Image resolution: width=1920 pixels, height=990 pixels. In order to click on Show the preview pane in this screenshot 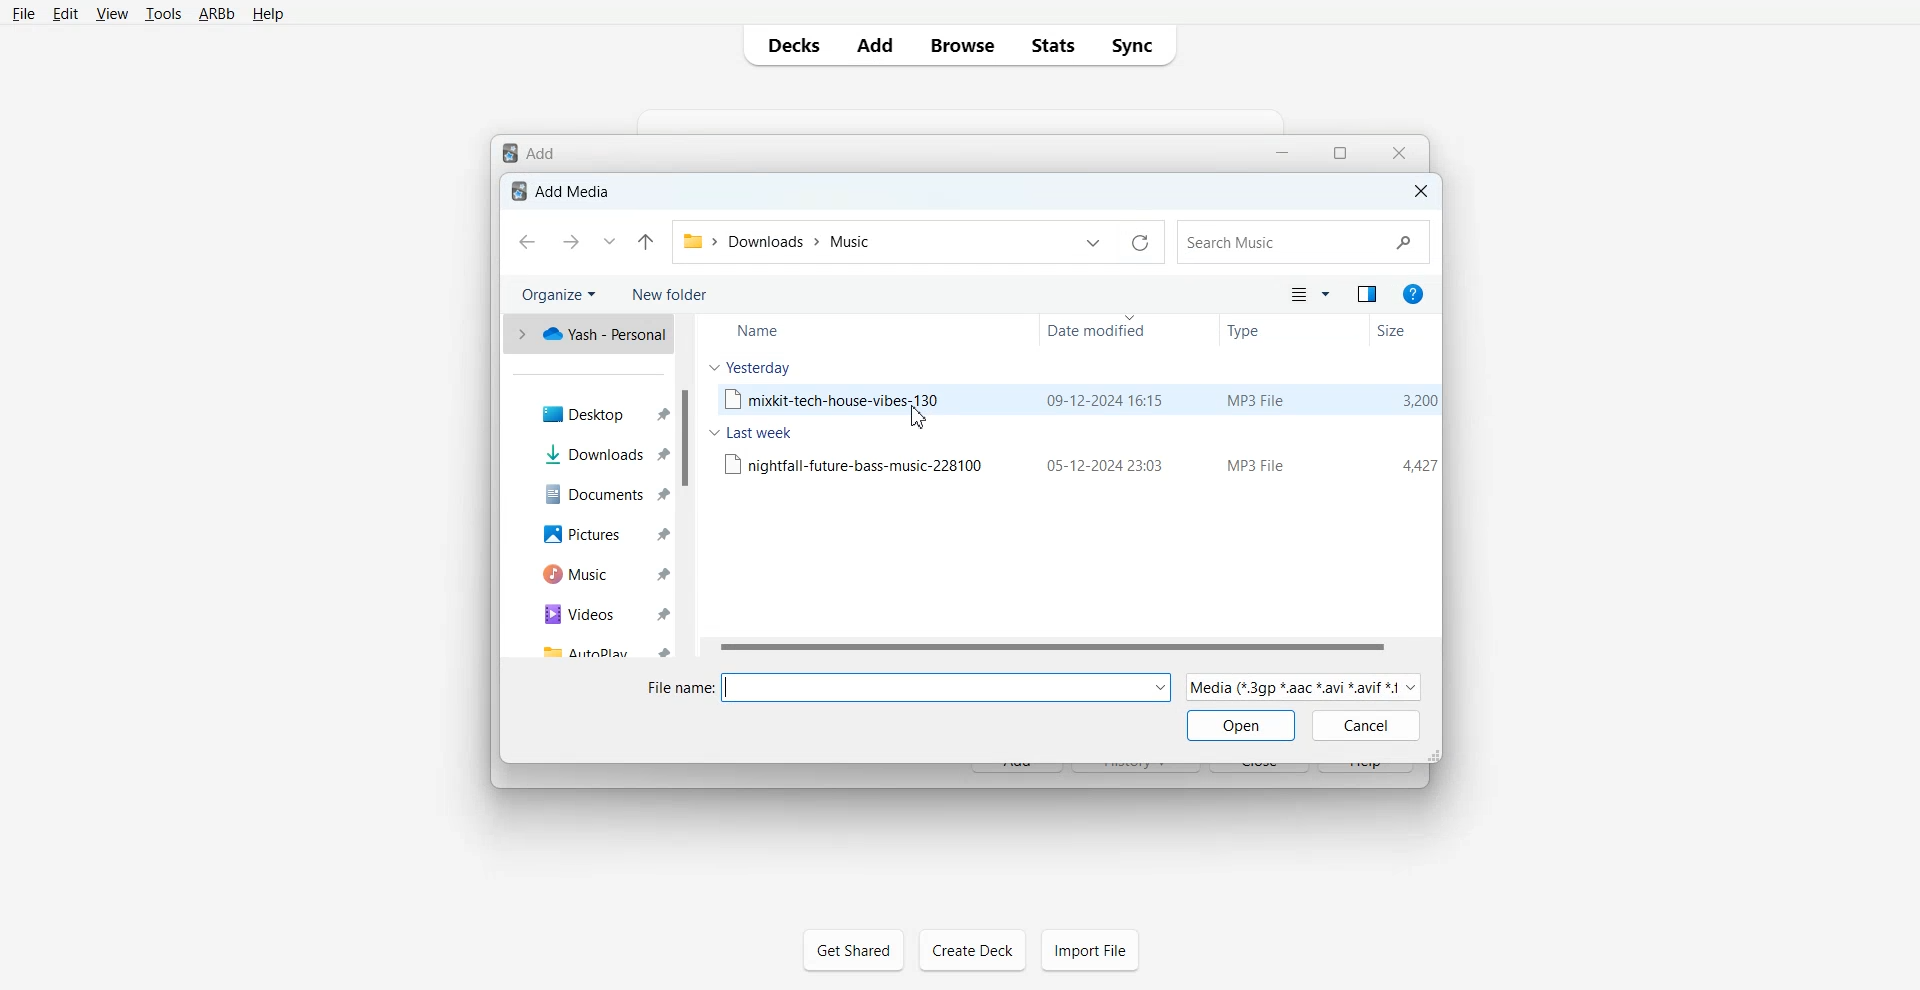, I will do `click(1367, 295)`.